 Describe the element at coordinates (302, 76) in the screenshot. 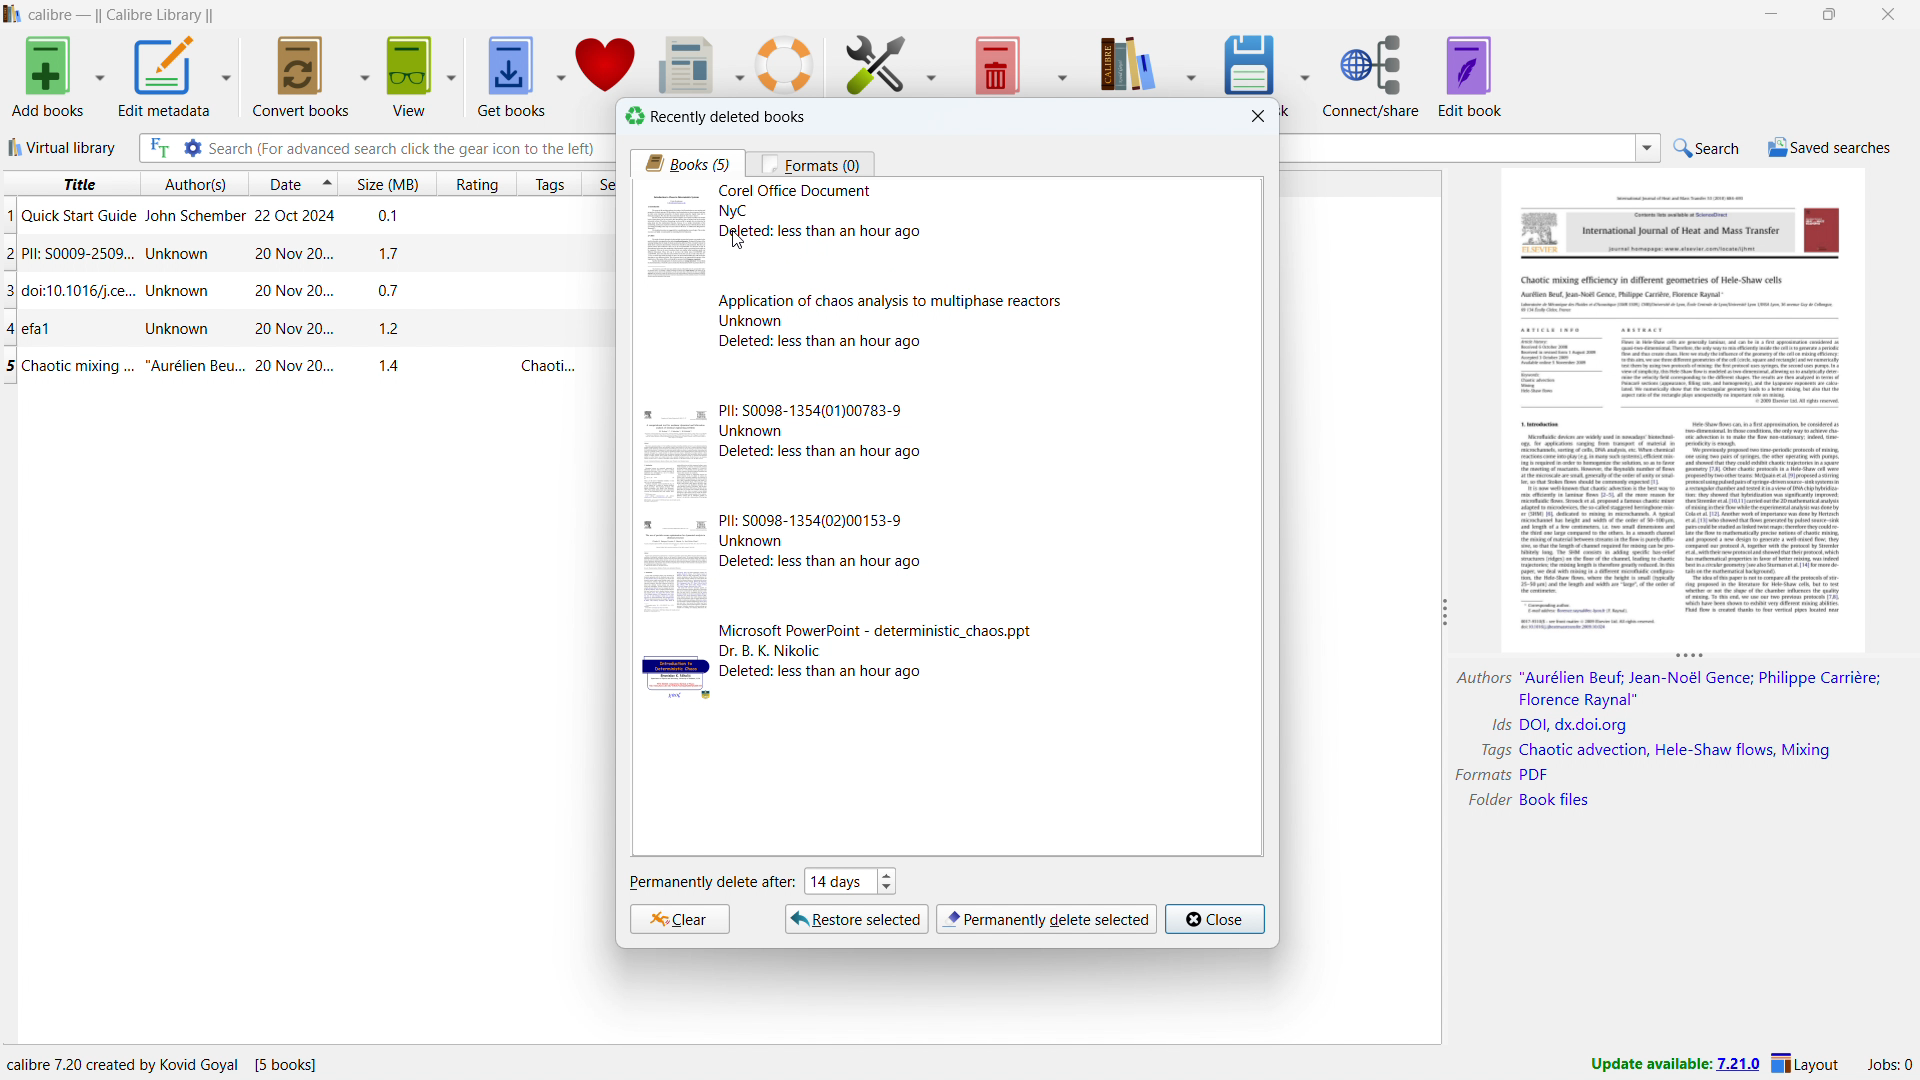

I see `convert books` at that location.